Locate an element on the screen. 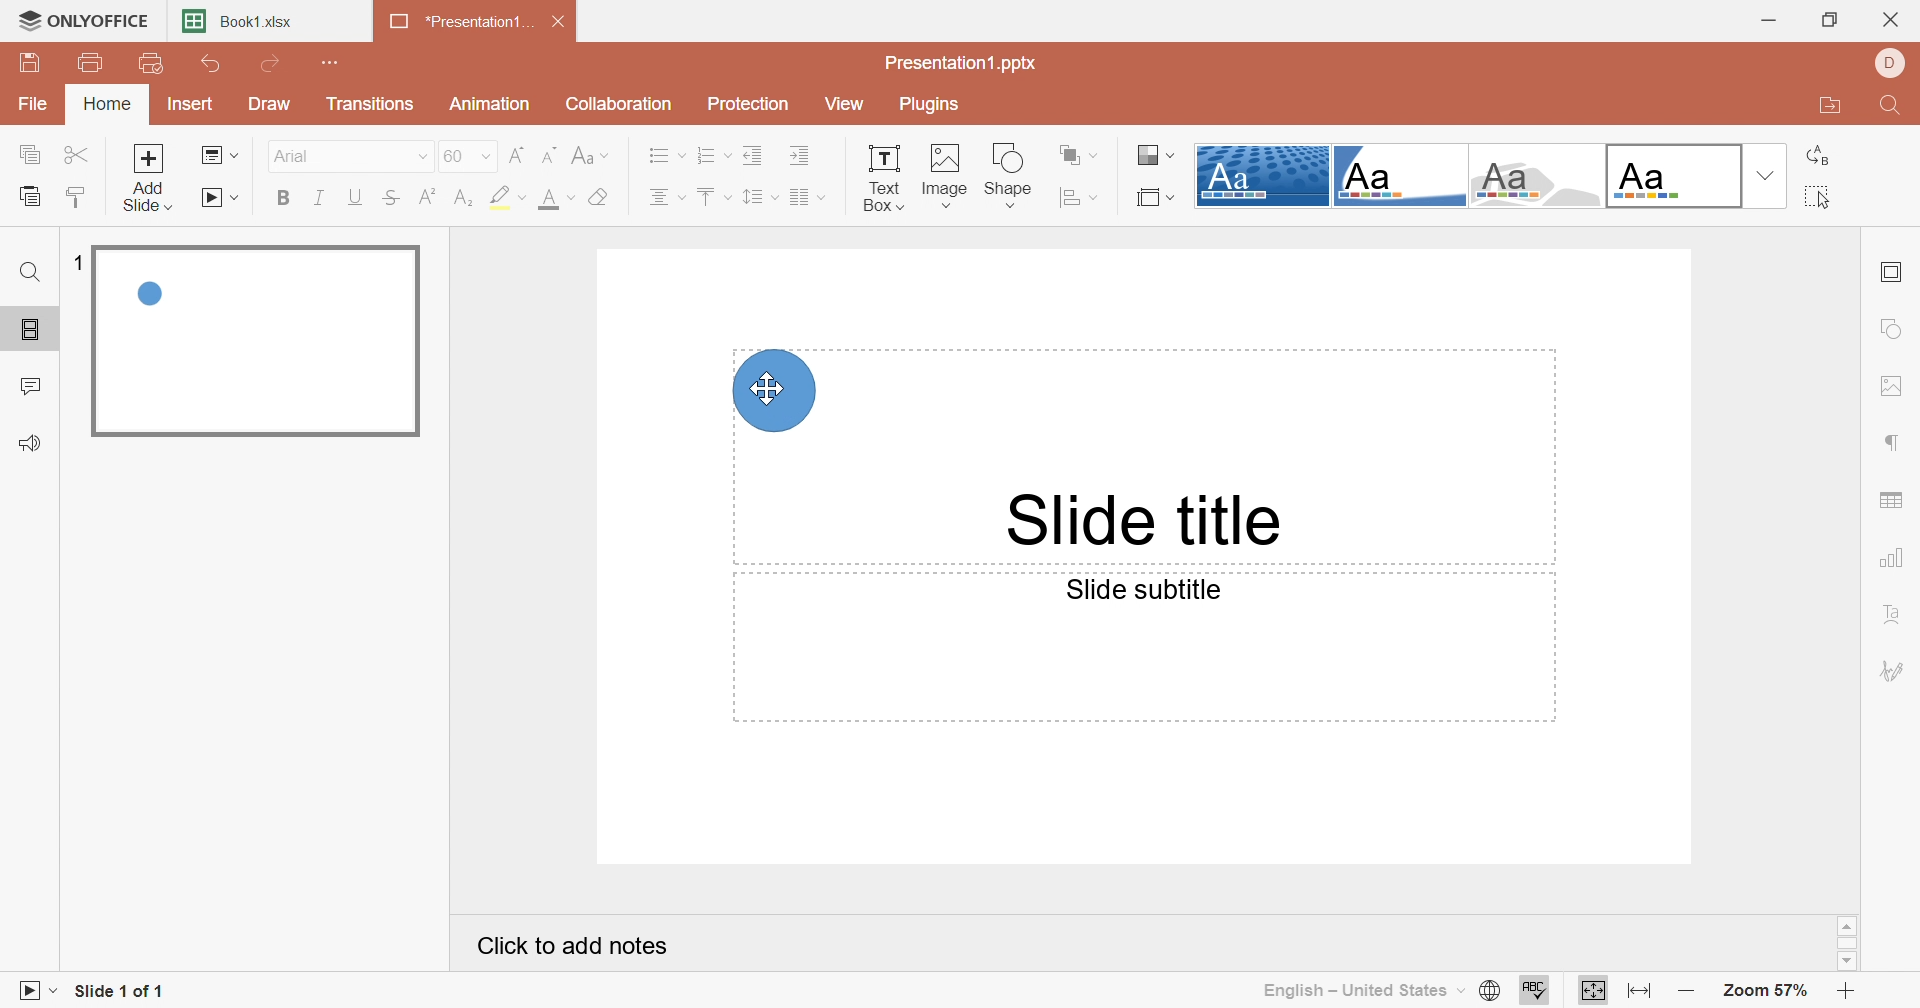 This screenshot has height=1008, width=1920. Close is located at coordinates (1897, 15).